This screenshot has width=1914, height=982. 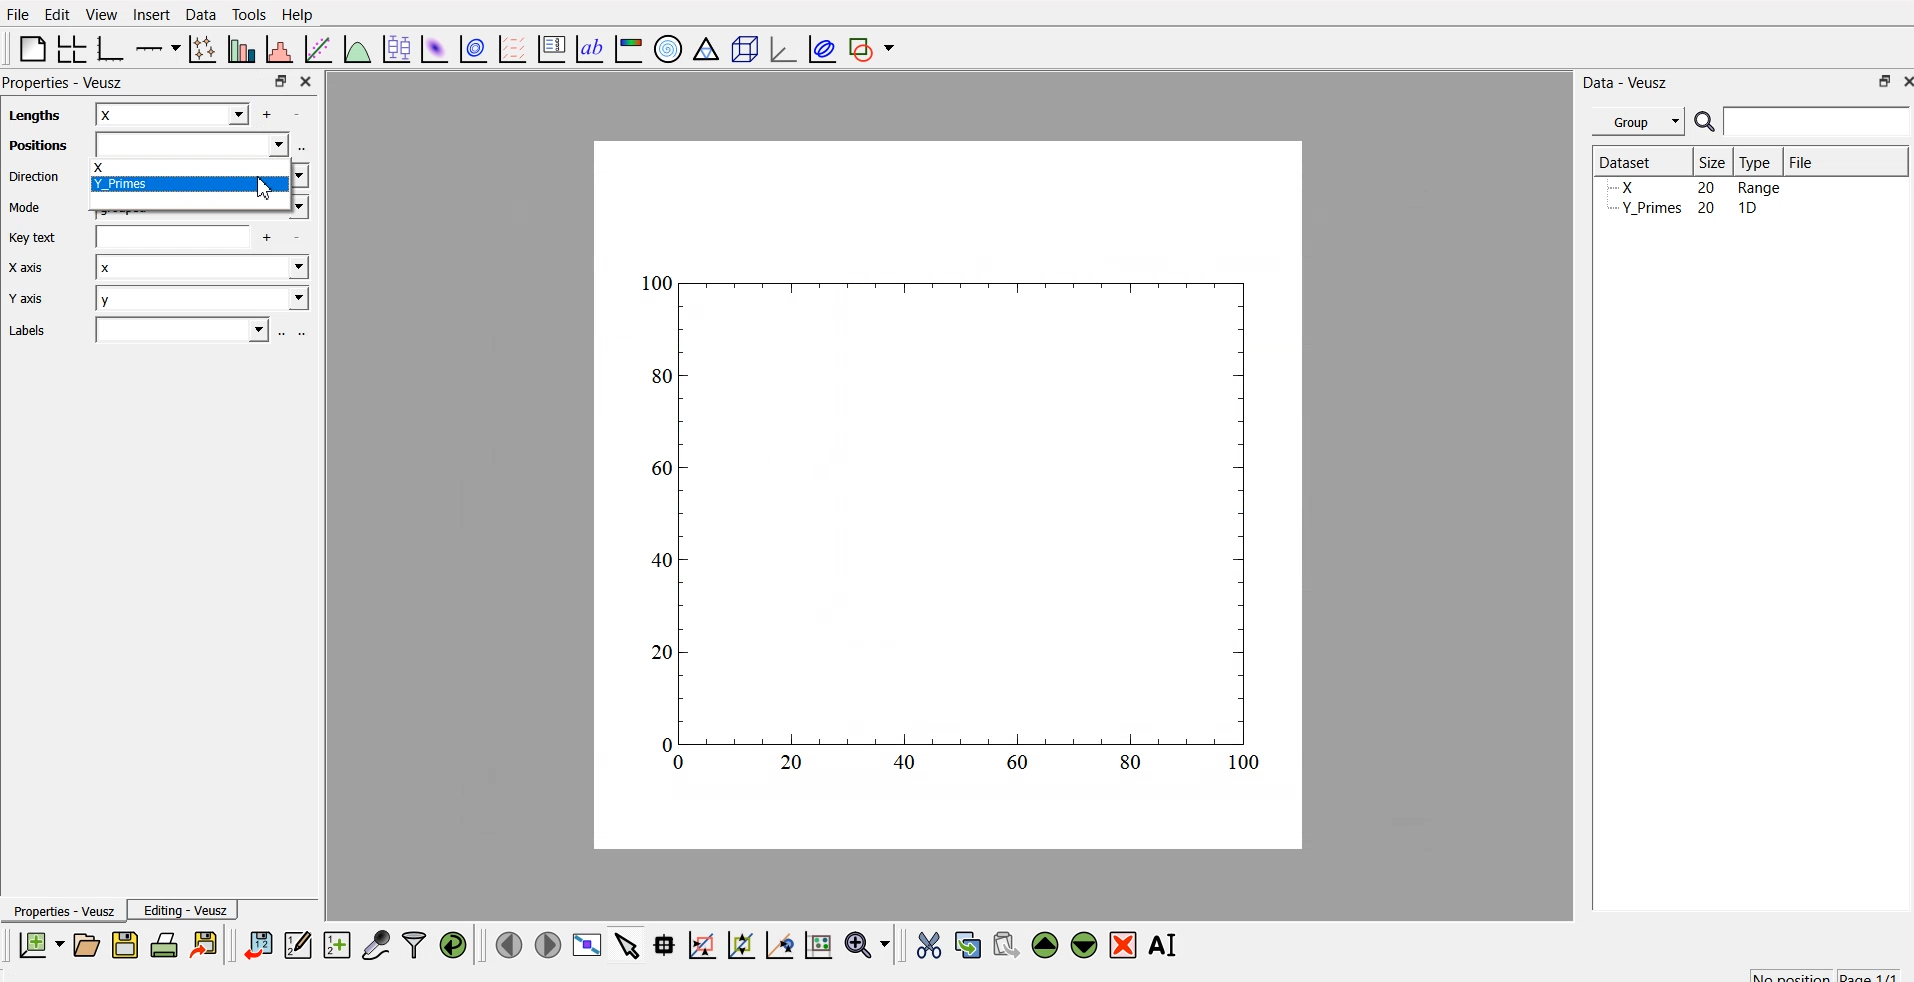 I want to click on View, so click(x=103, y=14).